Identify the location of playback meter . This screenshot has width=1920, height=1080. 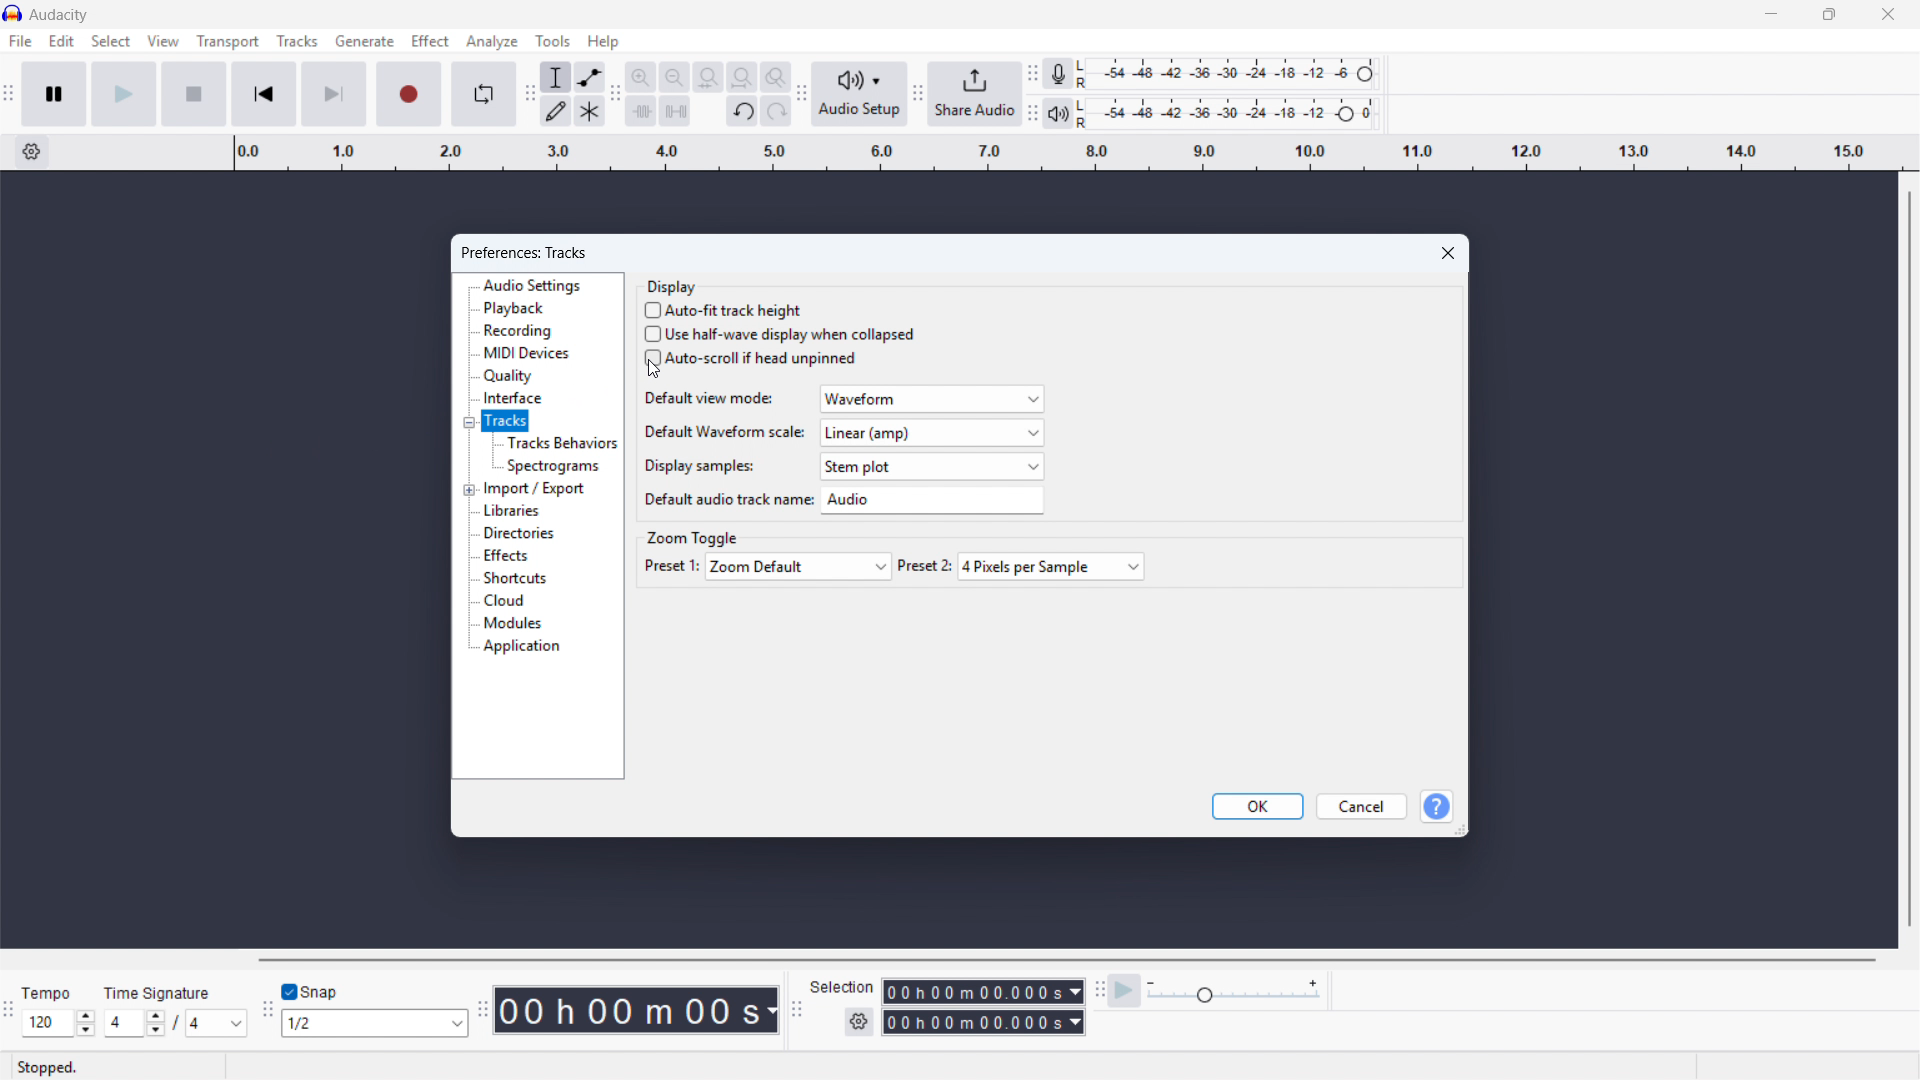
(1059, 114).